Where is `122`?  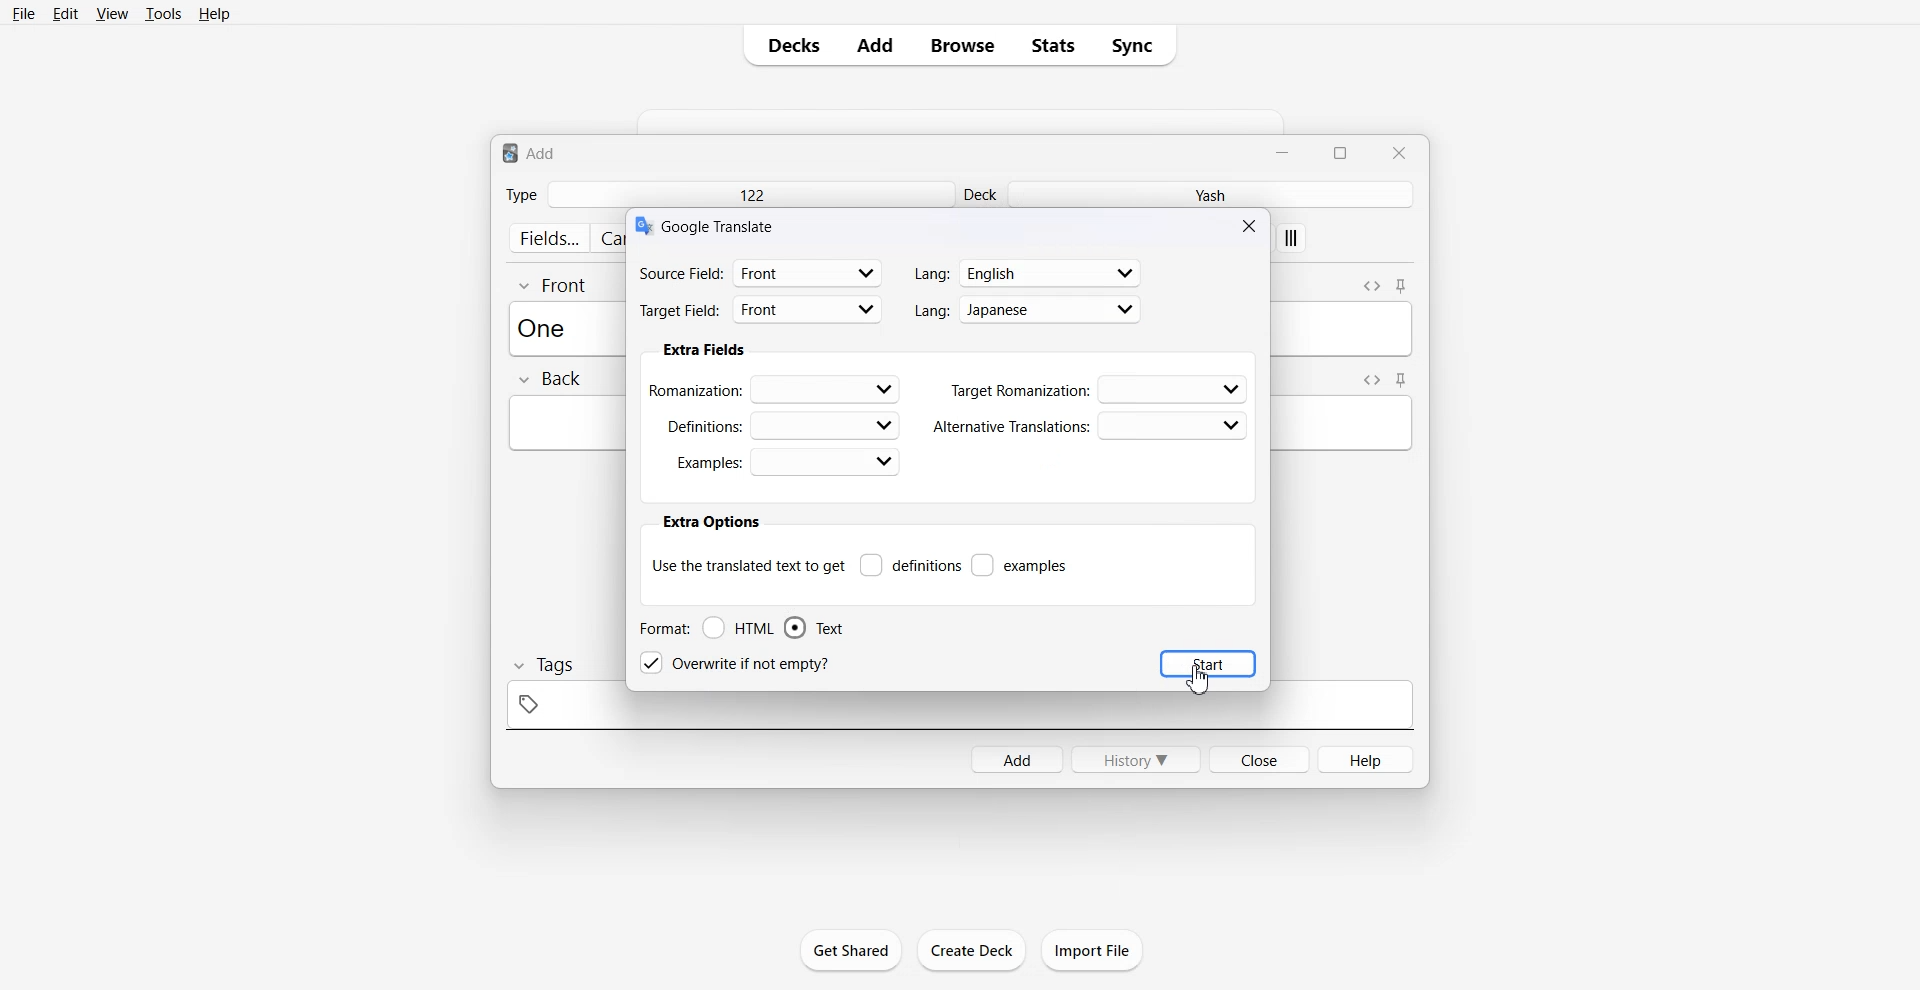 122 is located at coordinates (750, 194).